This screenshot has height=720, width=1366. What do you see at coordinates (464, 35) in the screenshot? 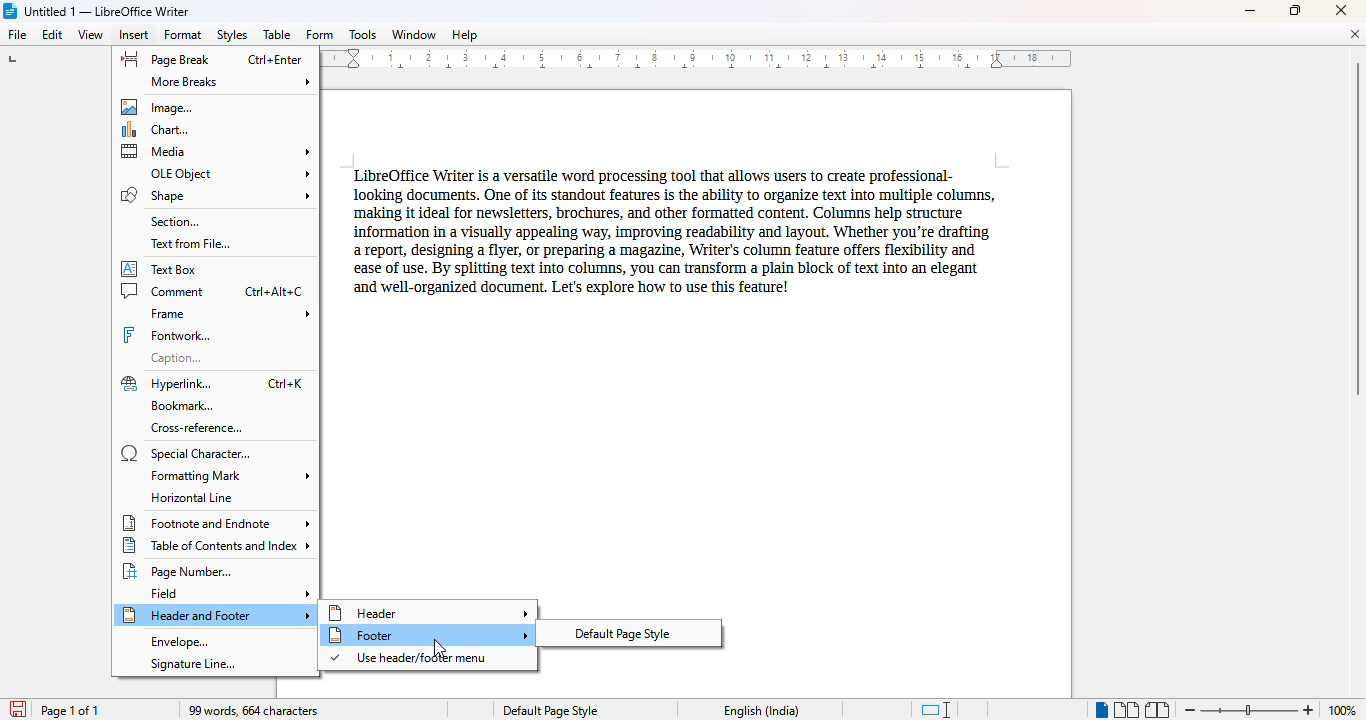
I see `help` at bounding box center [464, 35].